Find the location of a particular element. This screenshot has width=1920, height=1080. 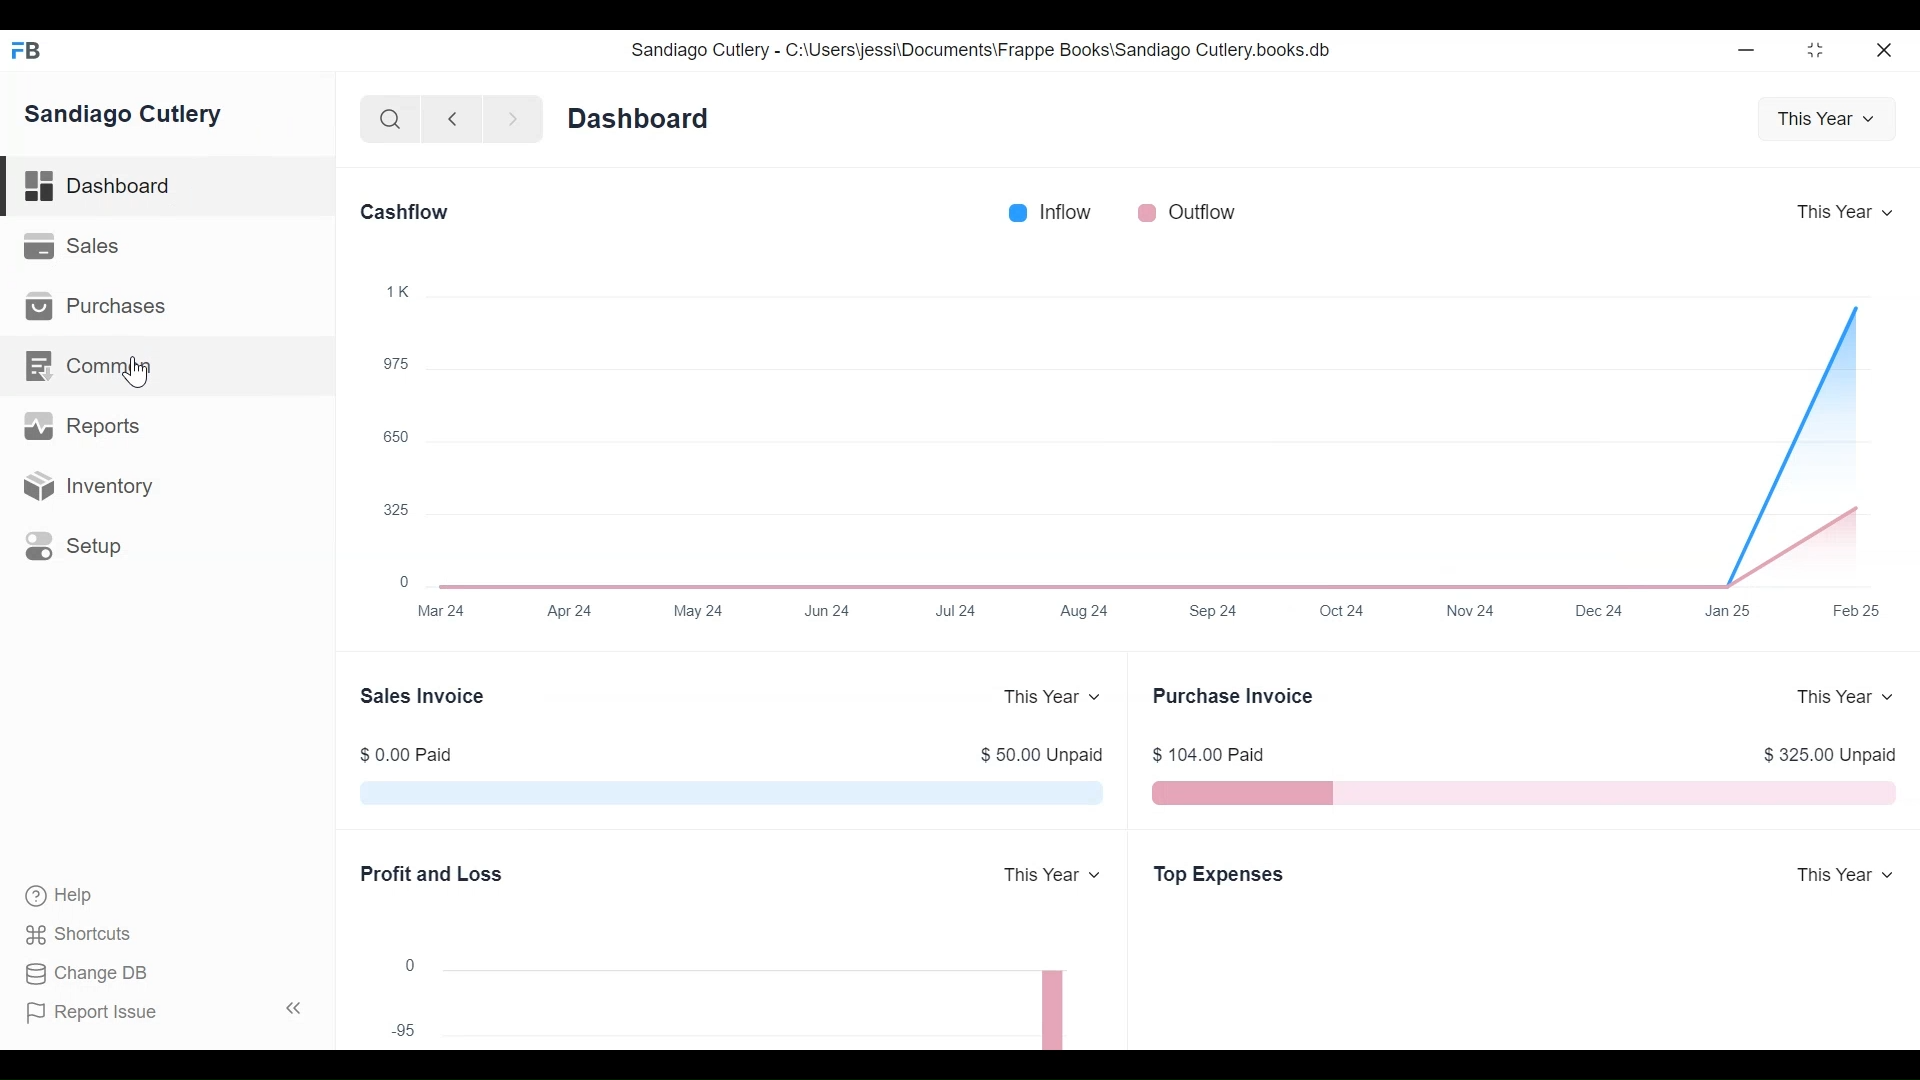

Purchase Invoice is located at coordinates (1233, 695).